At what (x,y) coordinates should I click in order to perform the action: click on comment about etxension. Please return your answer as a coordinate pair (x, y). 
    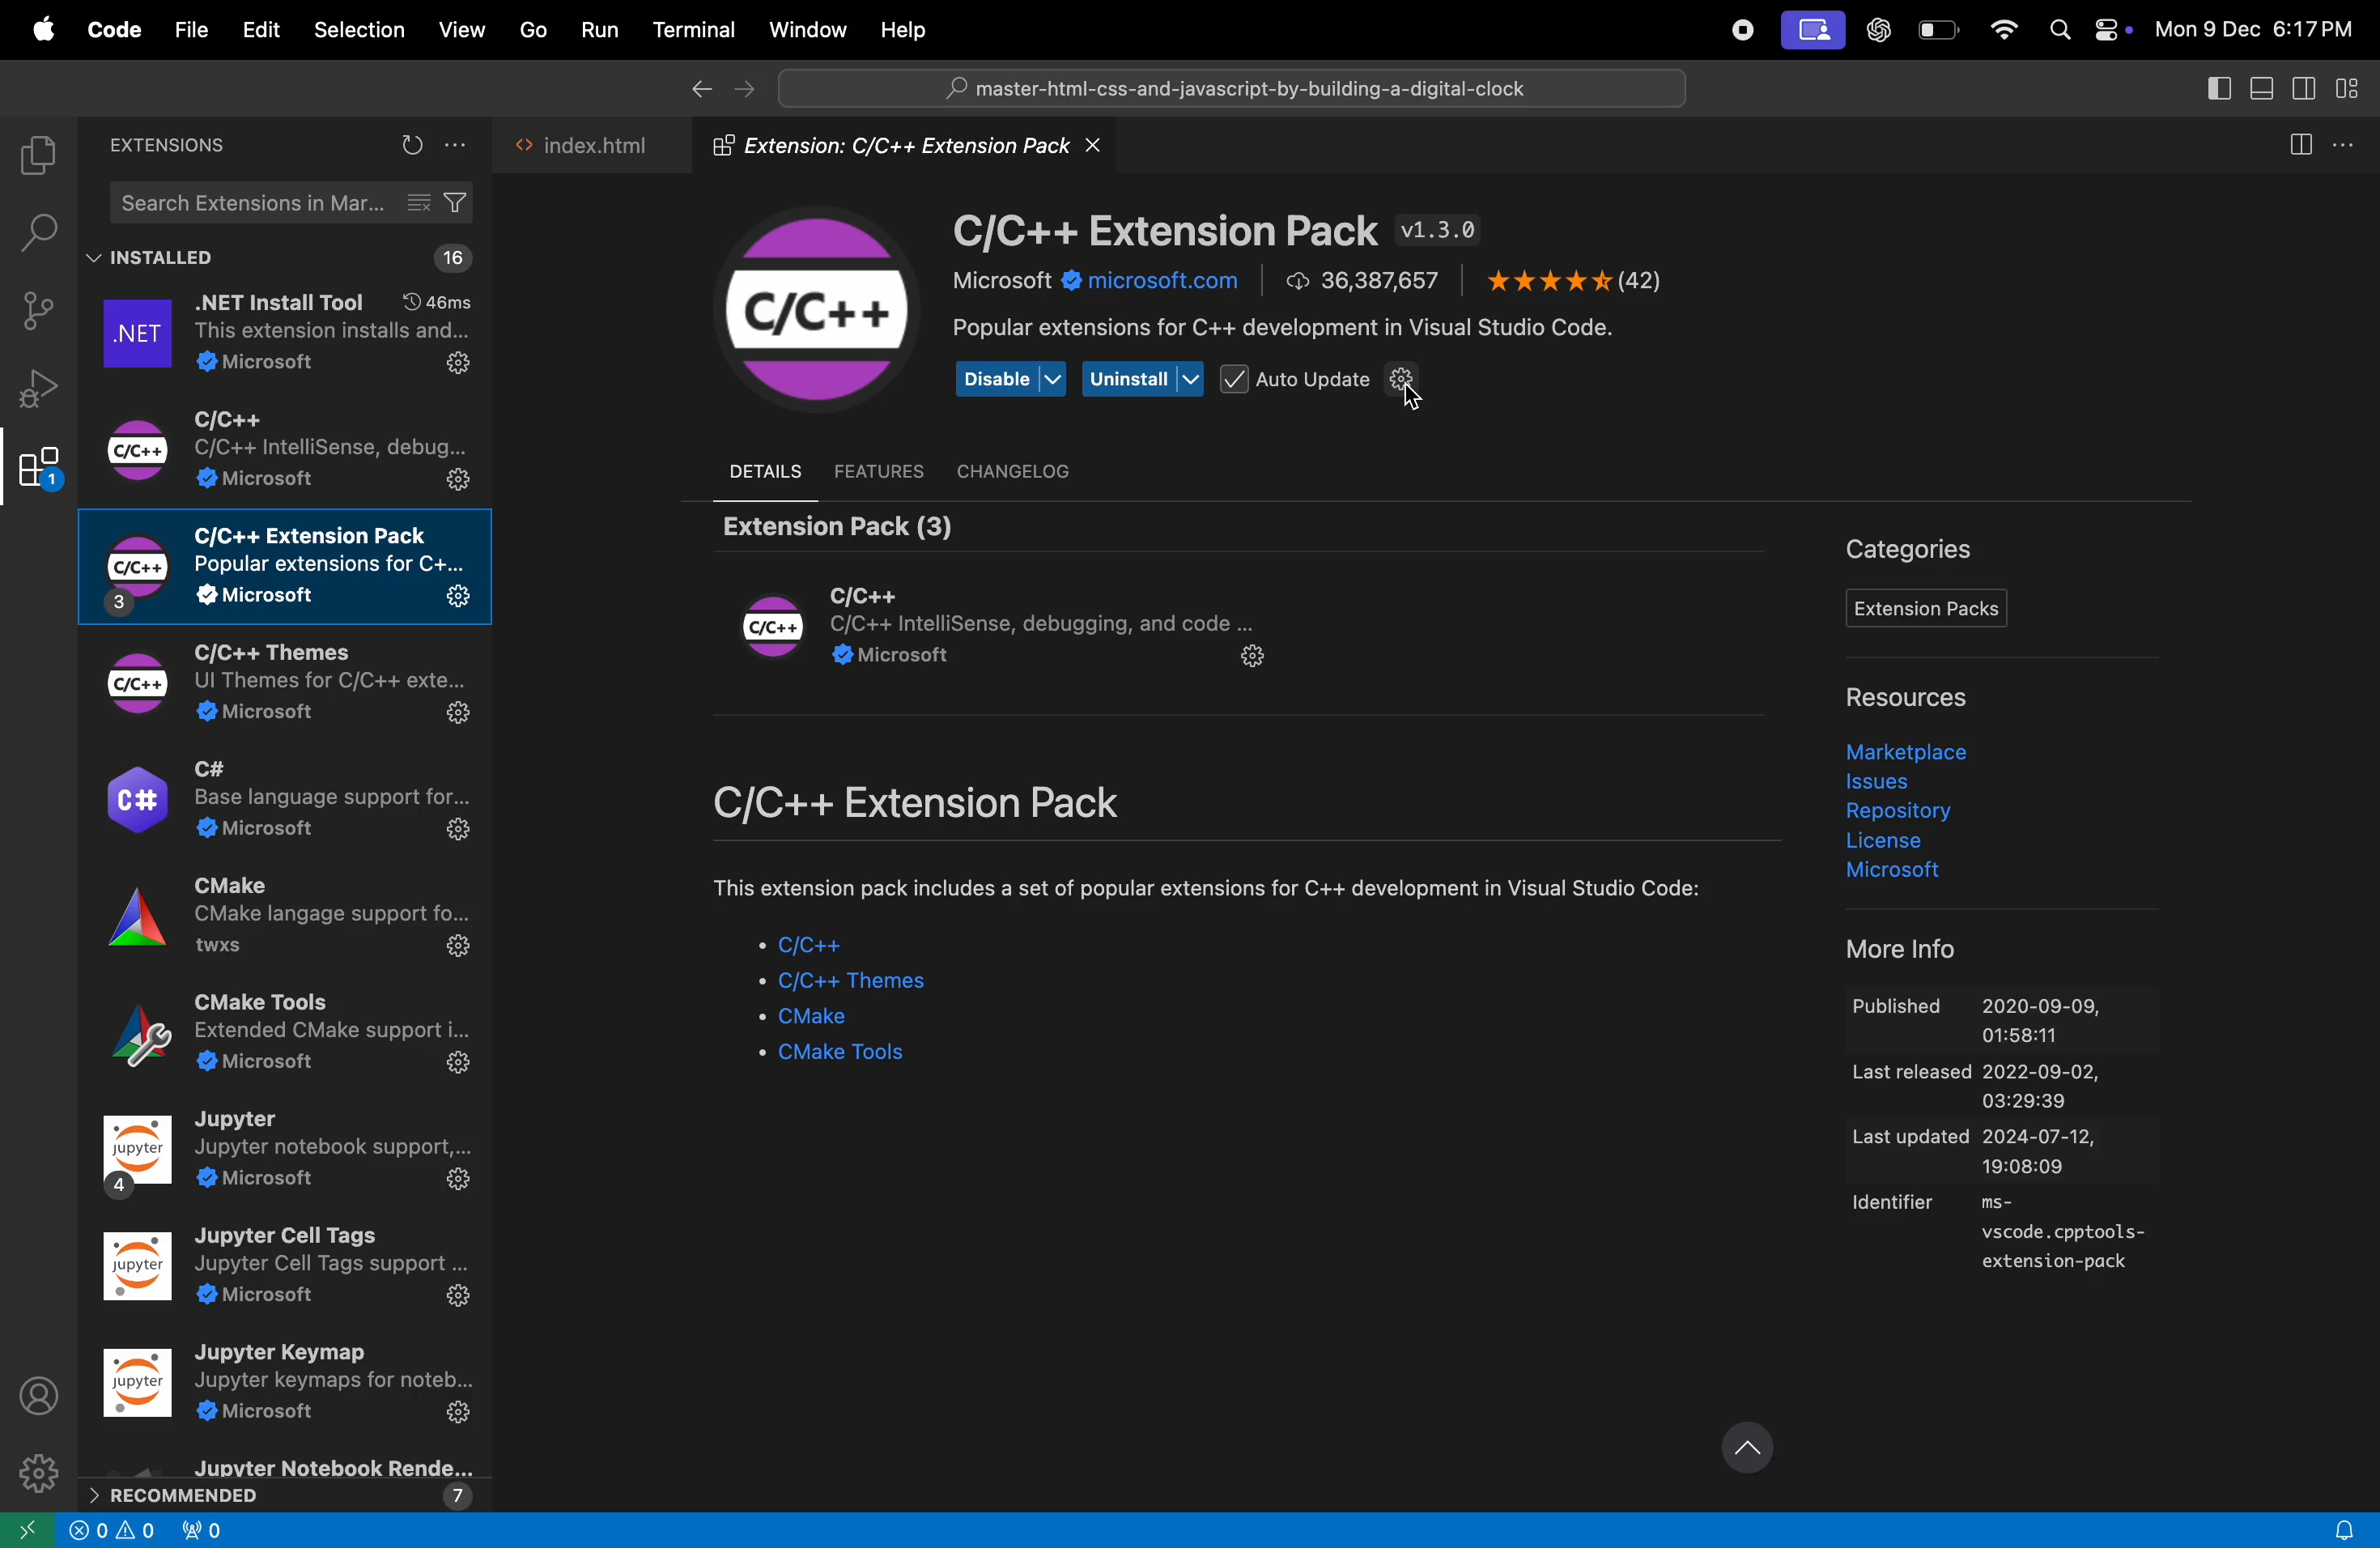
    Looking at the image, I should click on (1208, 891).